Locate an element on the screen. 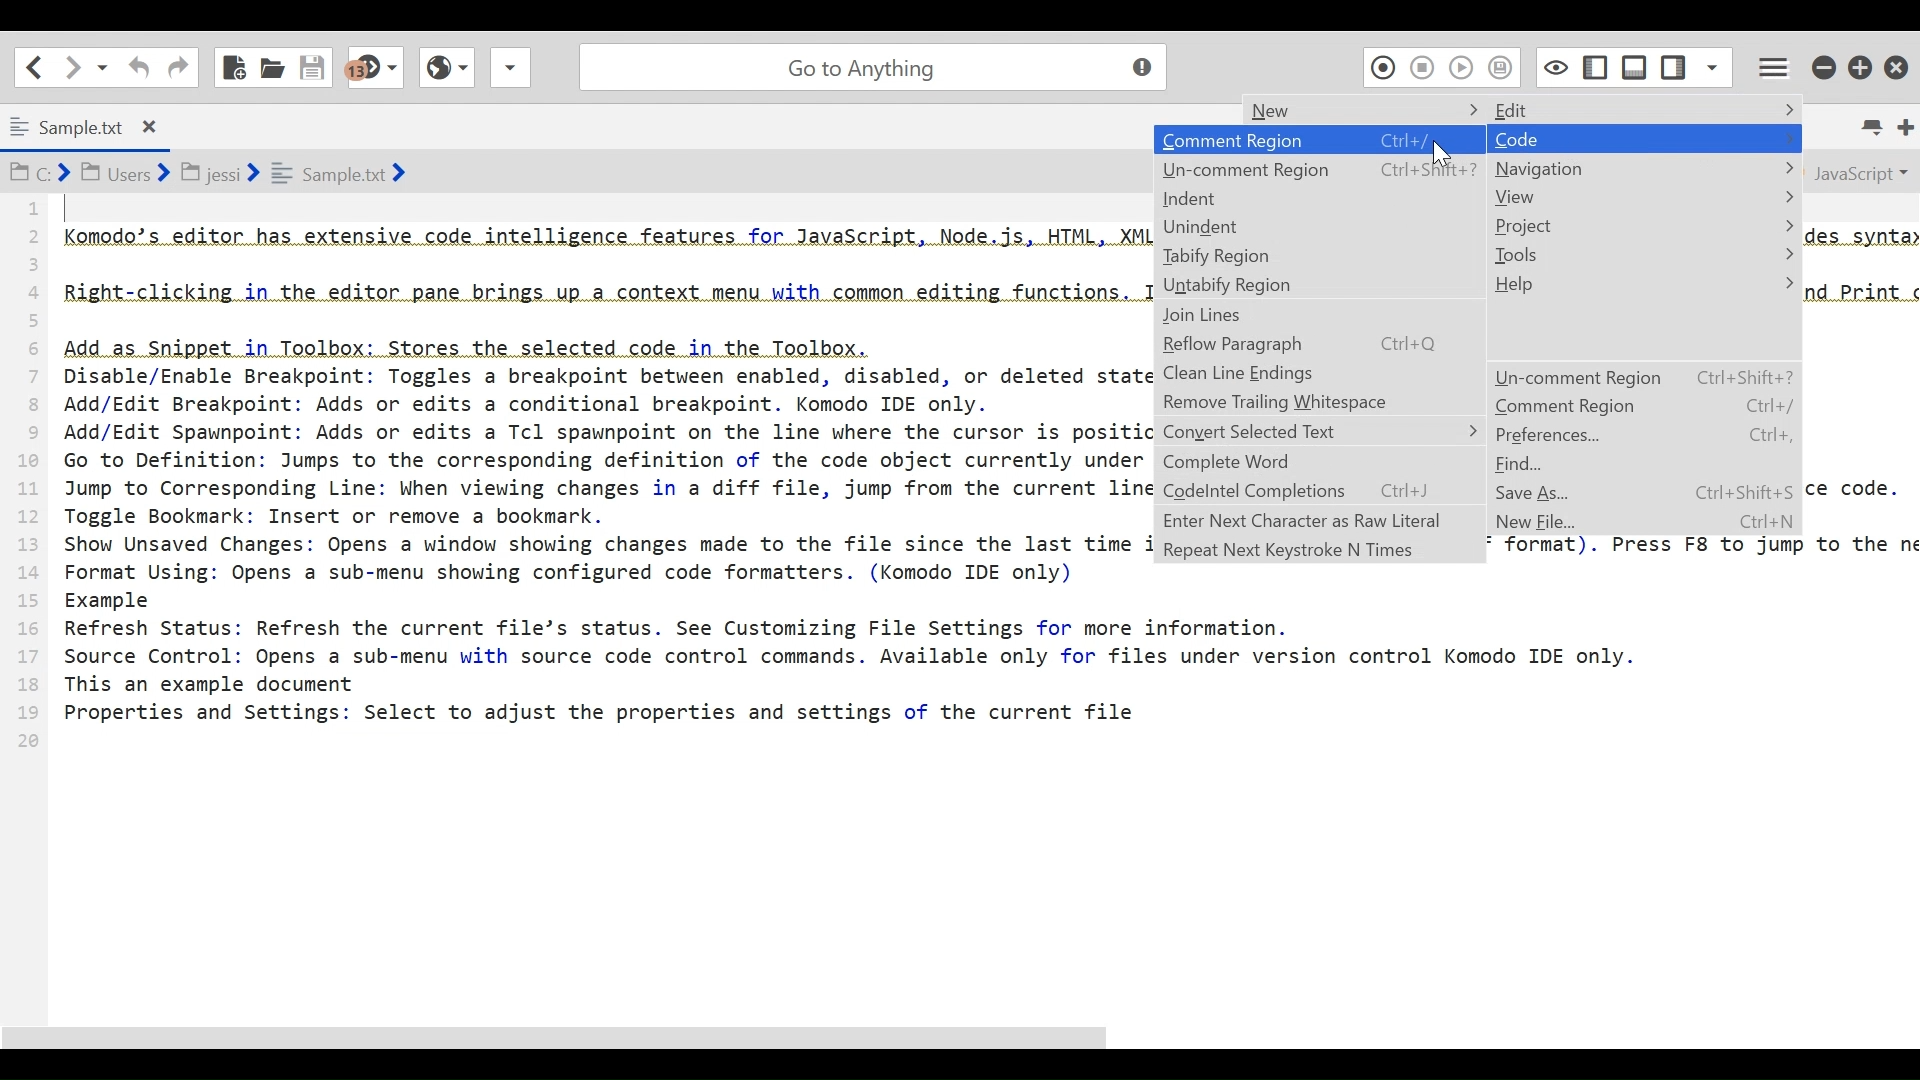 The image size is (1920, 1080). Save As is located at coordinates (1545, 492).